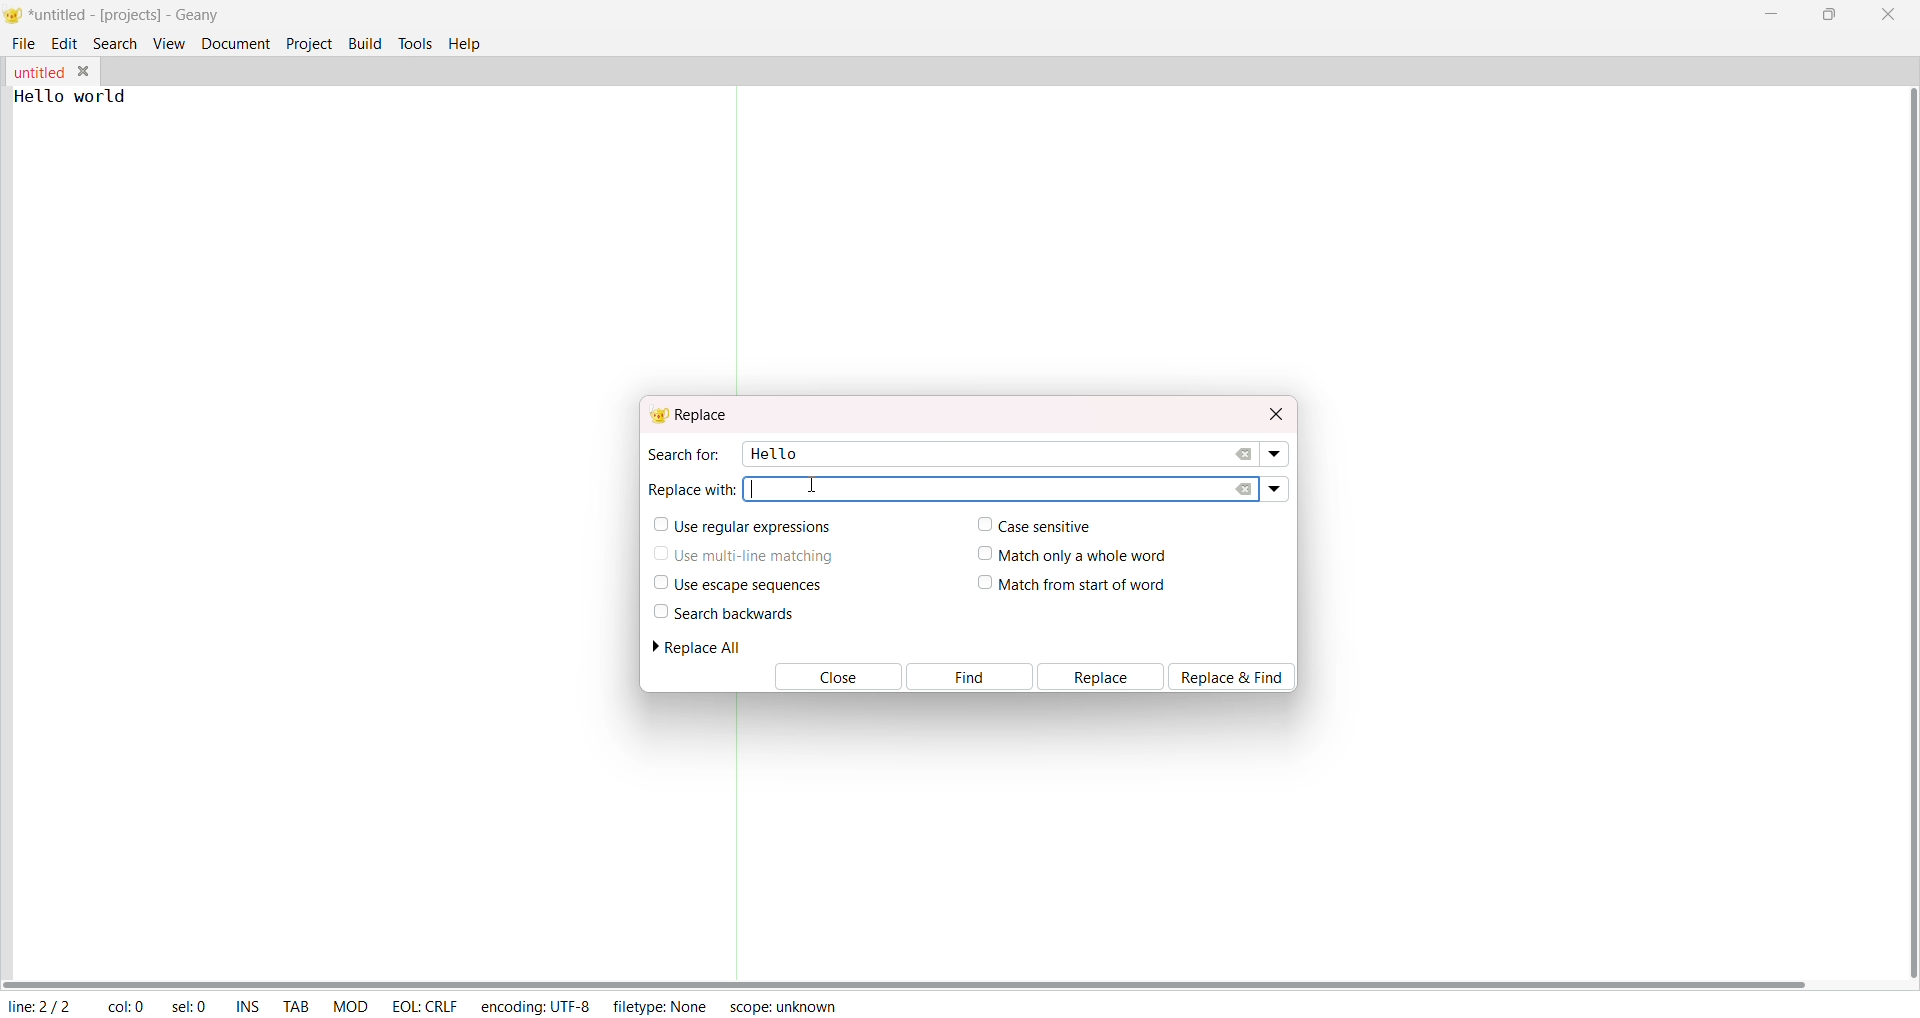 The image size is (1920, 1018). I want to click on maximize, so click(1827, 13).